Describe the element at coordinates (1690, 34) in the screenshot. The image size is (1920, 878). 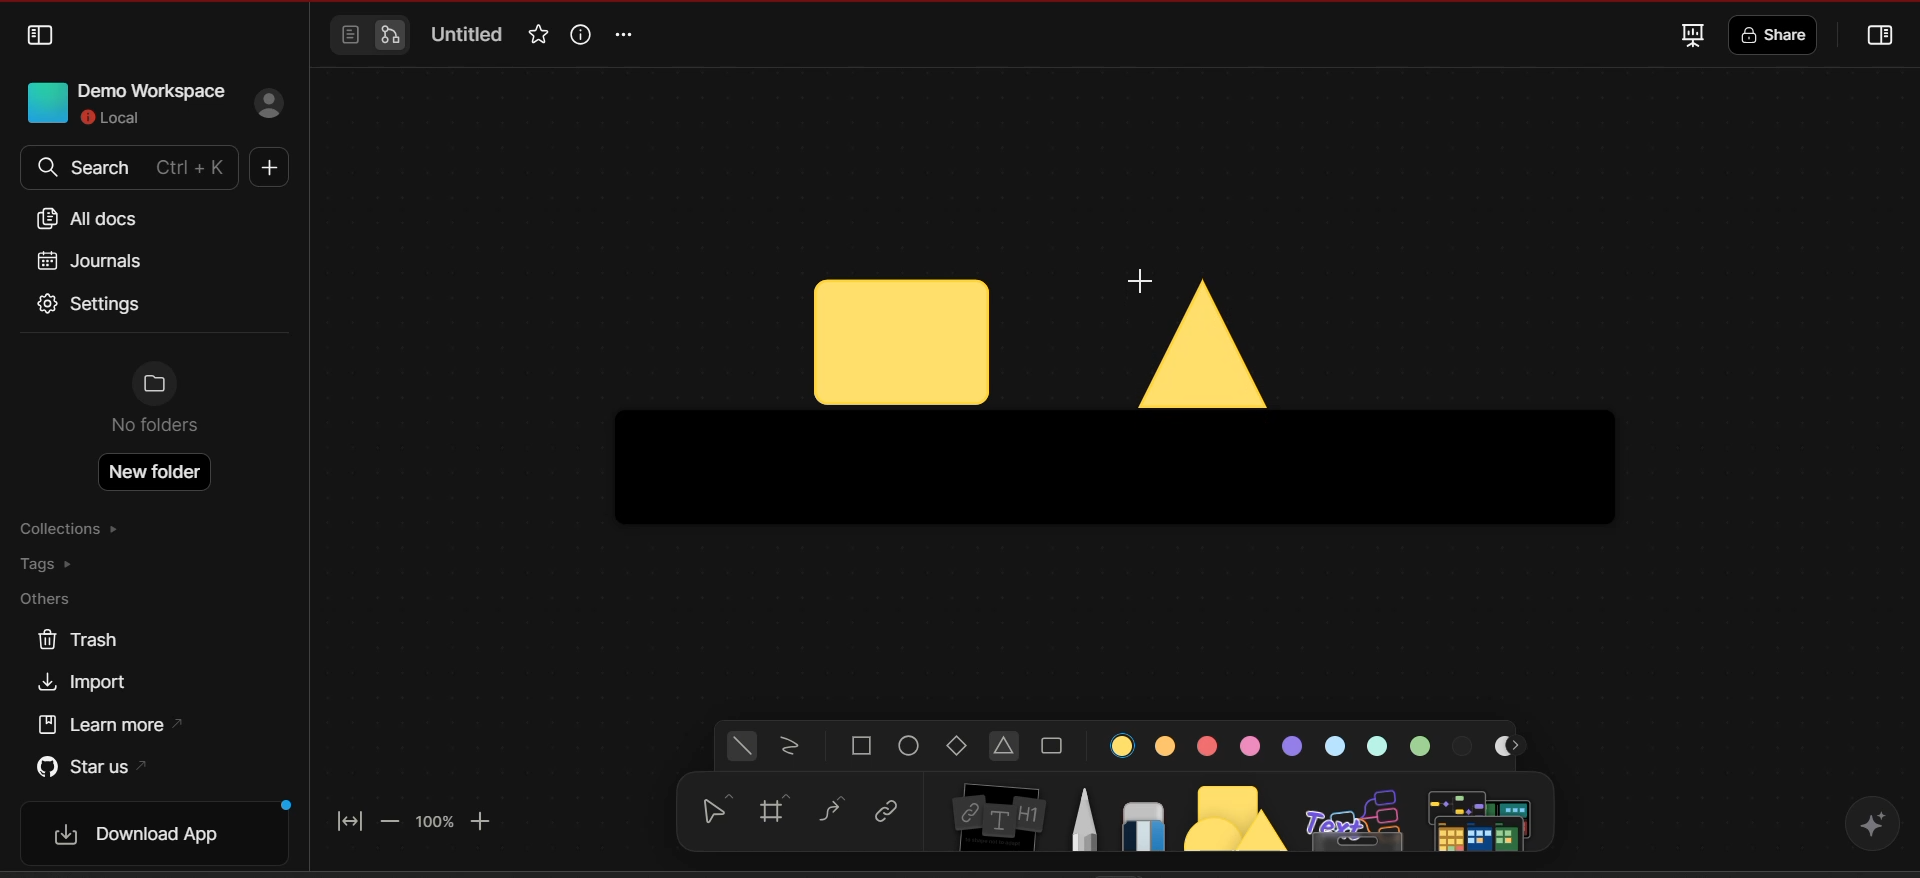
I see `fullscreen` at that location.